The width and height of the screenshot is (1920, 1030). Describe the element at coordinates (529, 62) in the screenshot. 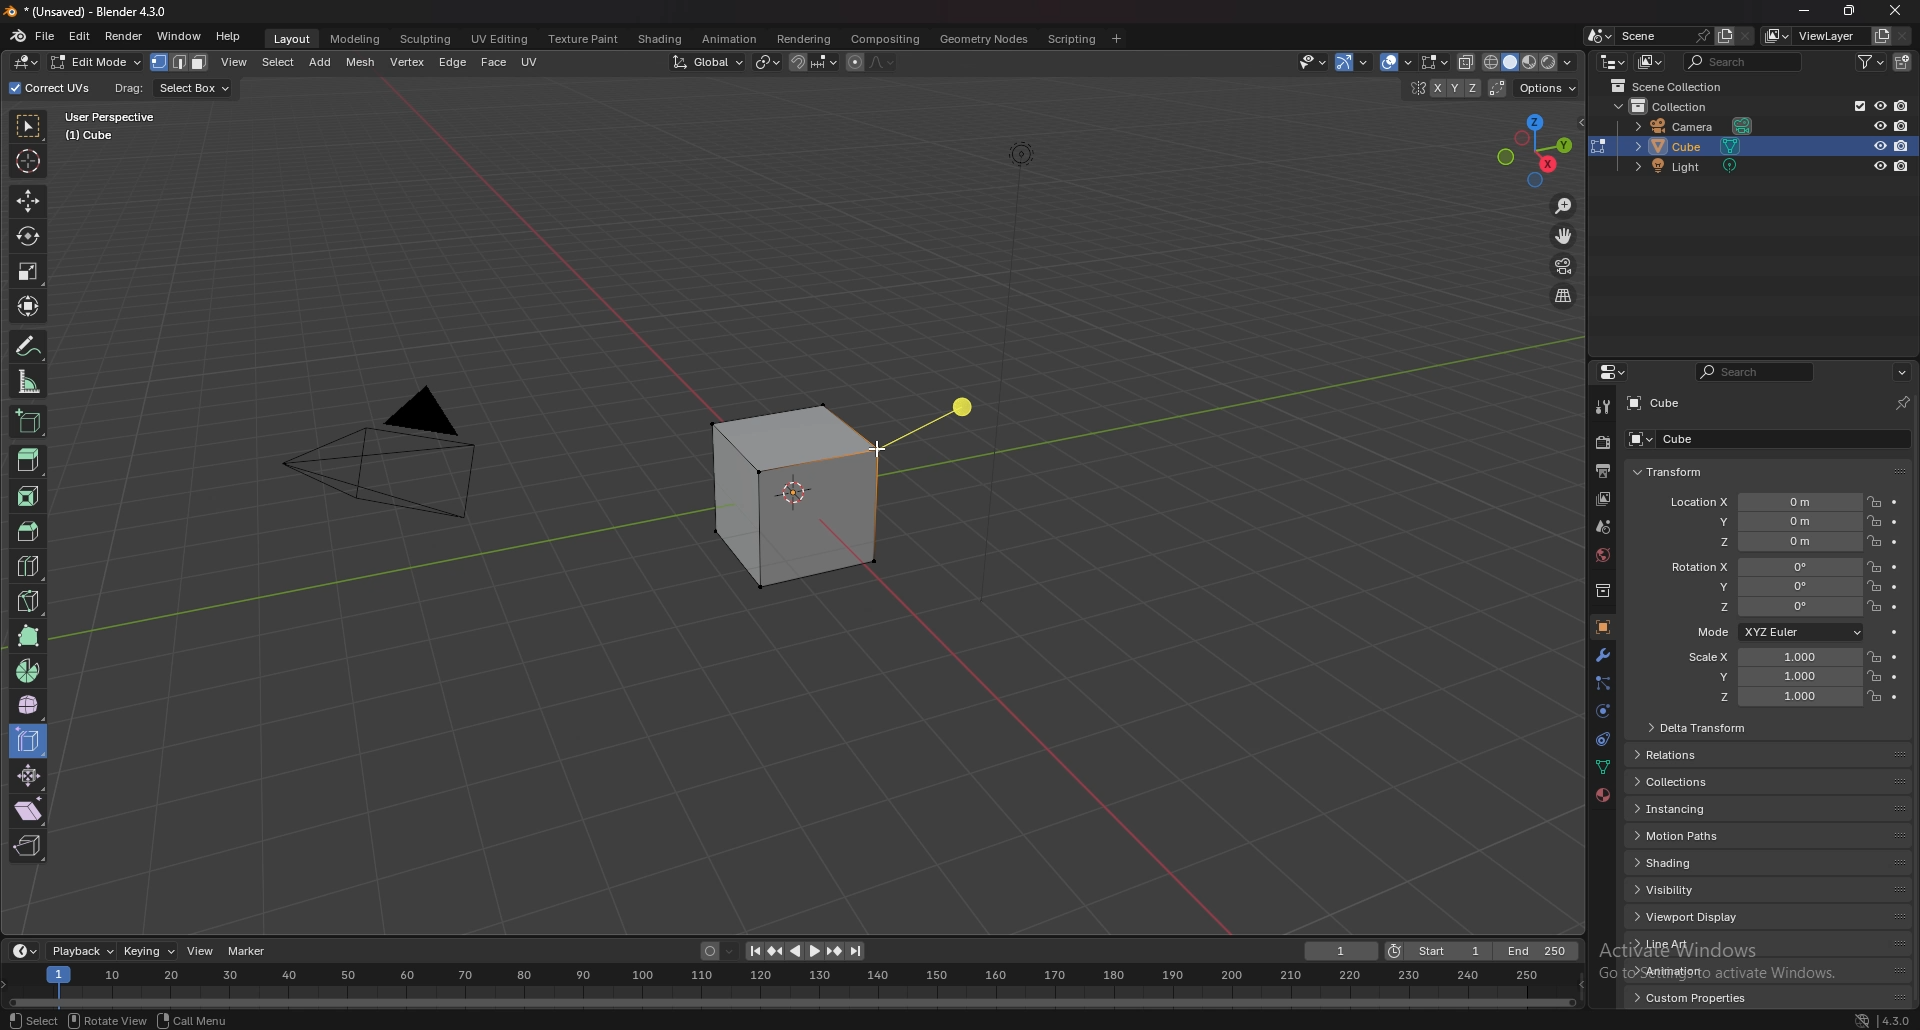

I see `uv` at that location.